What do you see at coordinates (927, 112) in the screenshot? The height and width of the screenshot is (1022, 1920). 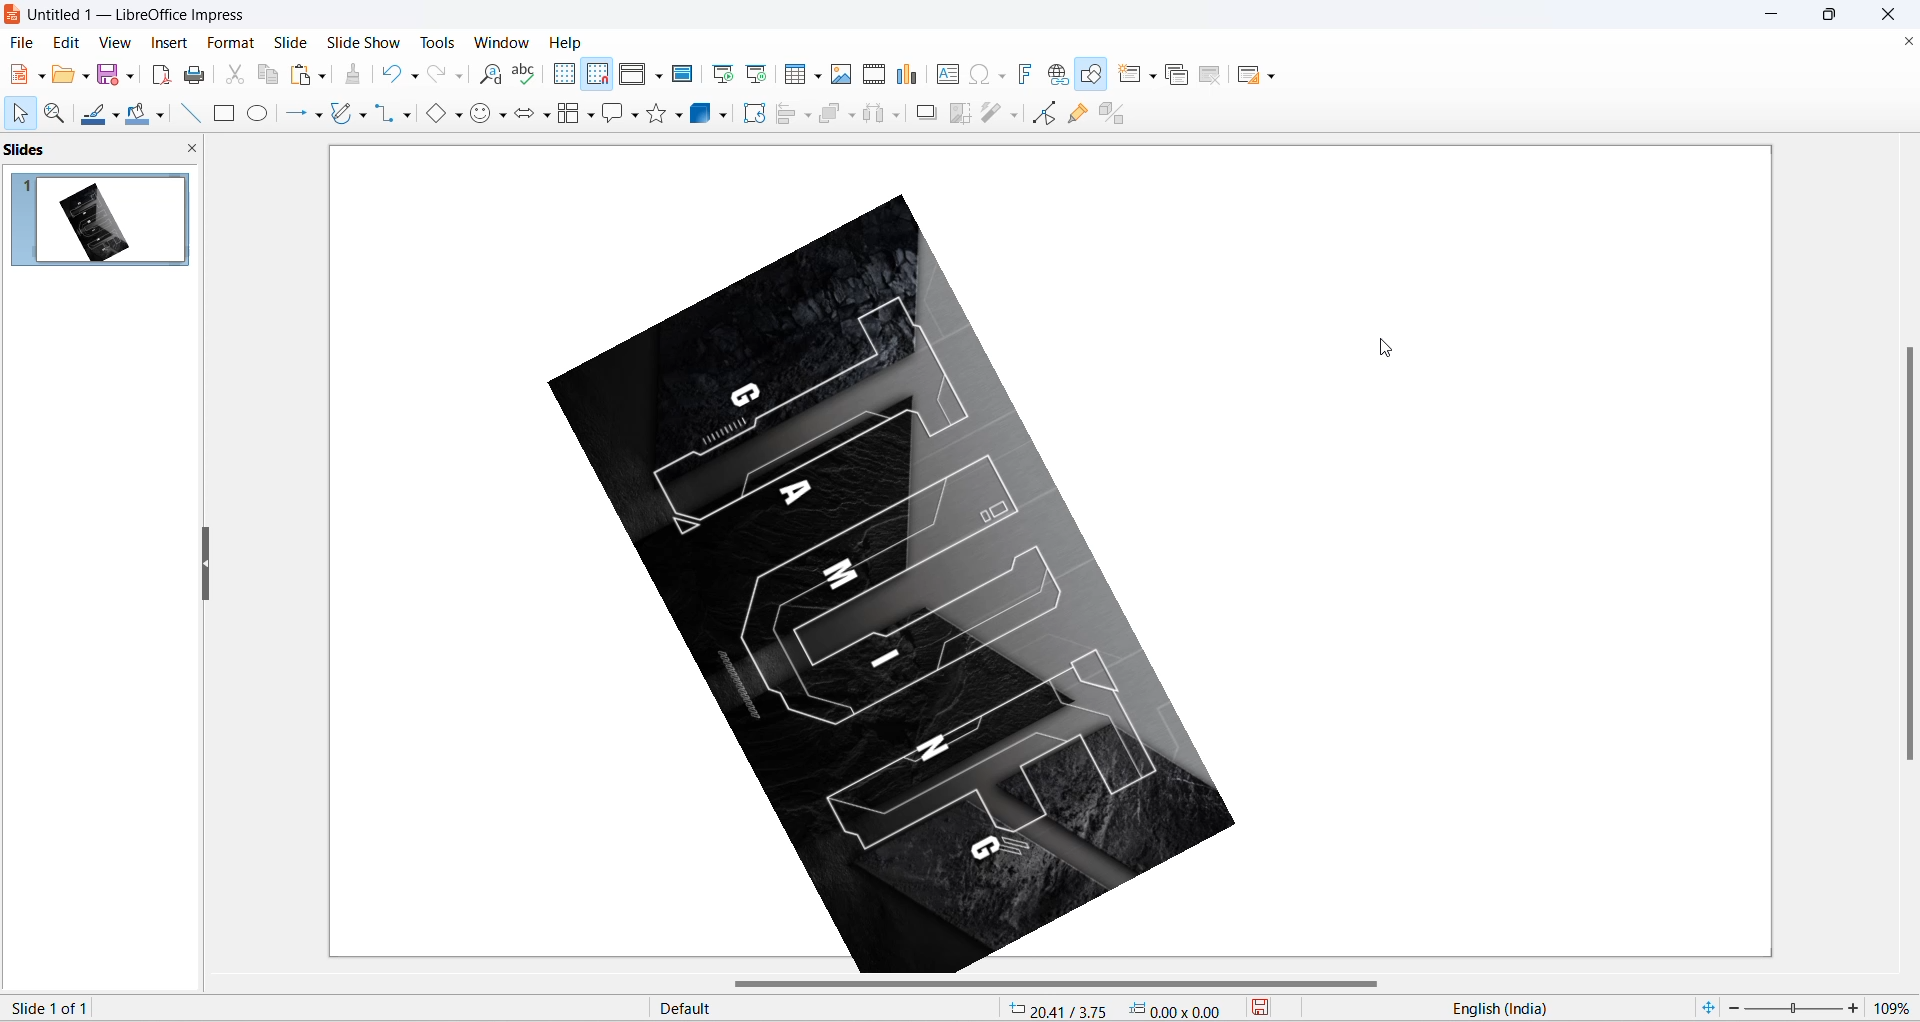 I see `shadow` at bounding box center [927, 112].